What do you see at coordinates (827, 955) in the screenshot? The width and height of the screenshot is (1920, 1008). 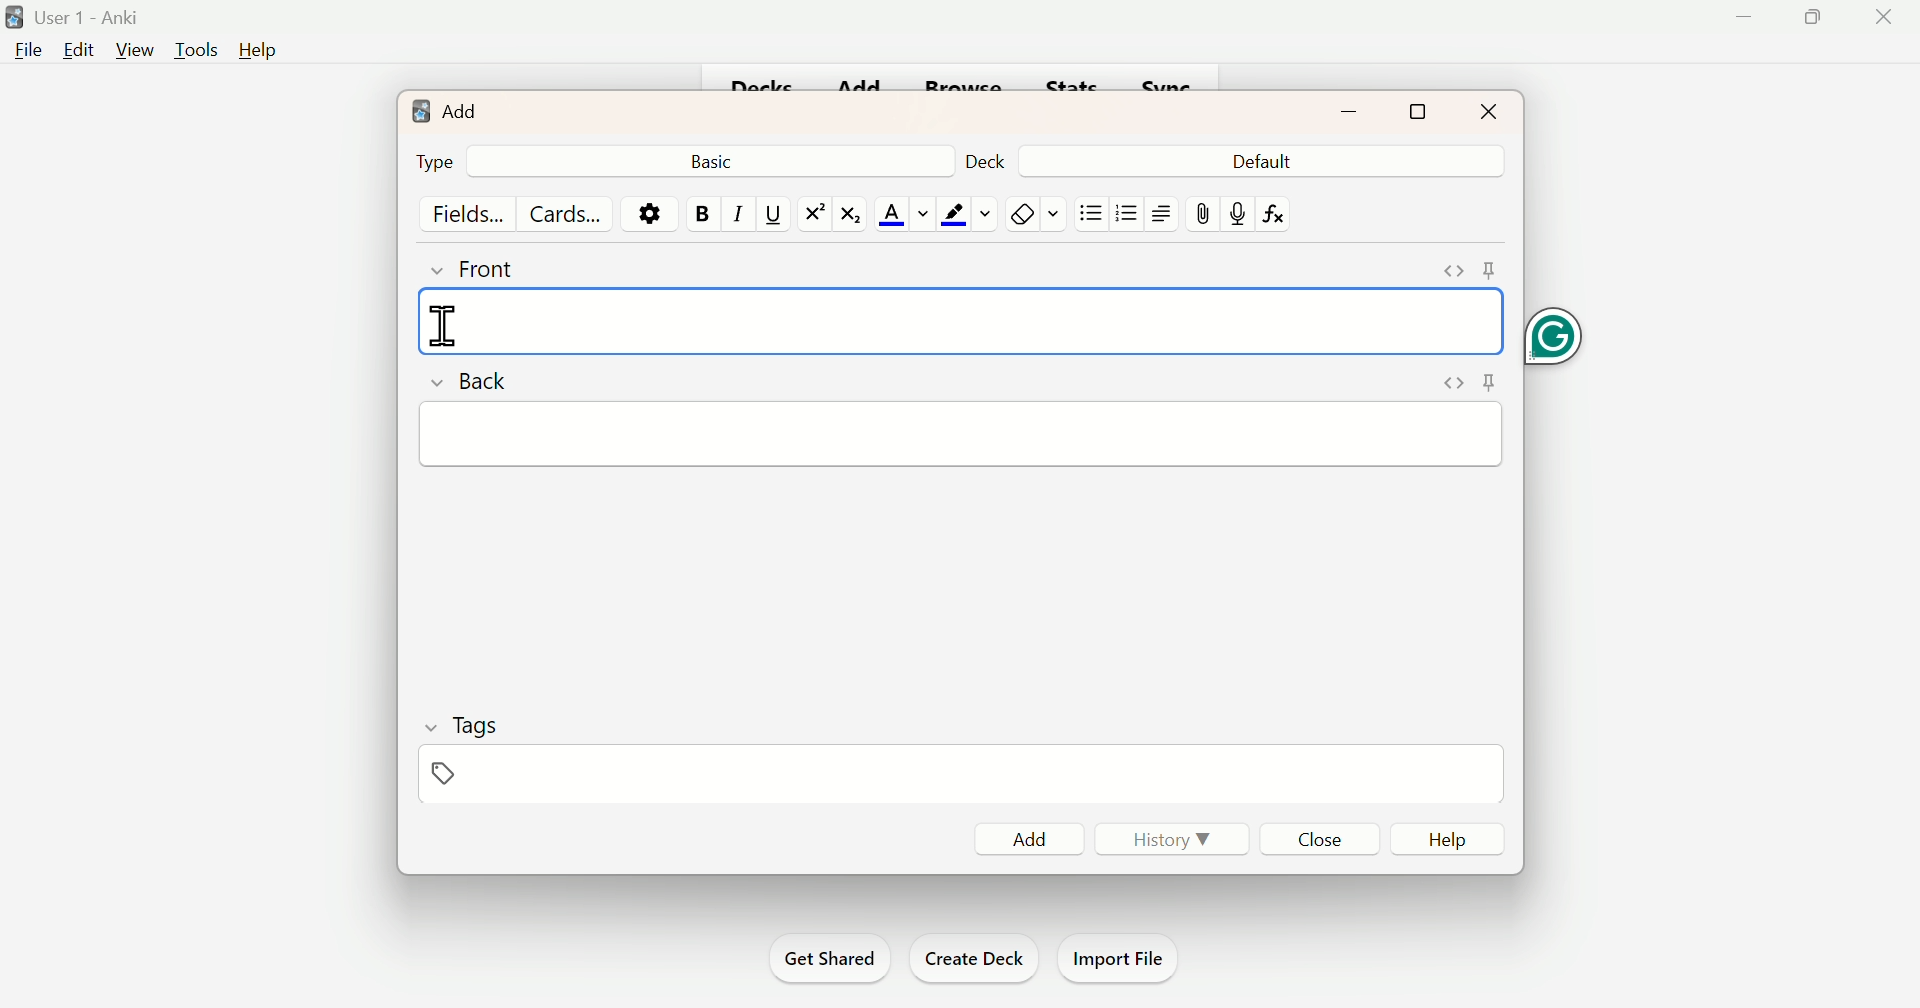 I see `Get Shared` at bounding box center [827, 955].